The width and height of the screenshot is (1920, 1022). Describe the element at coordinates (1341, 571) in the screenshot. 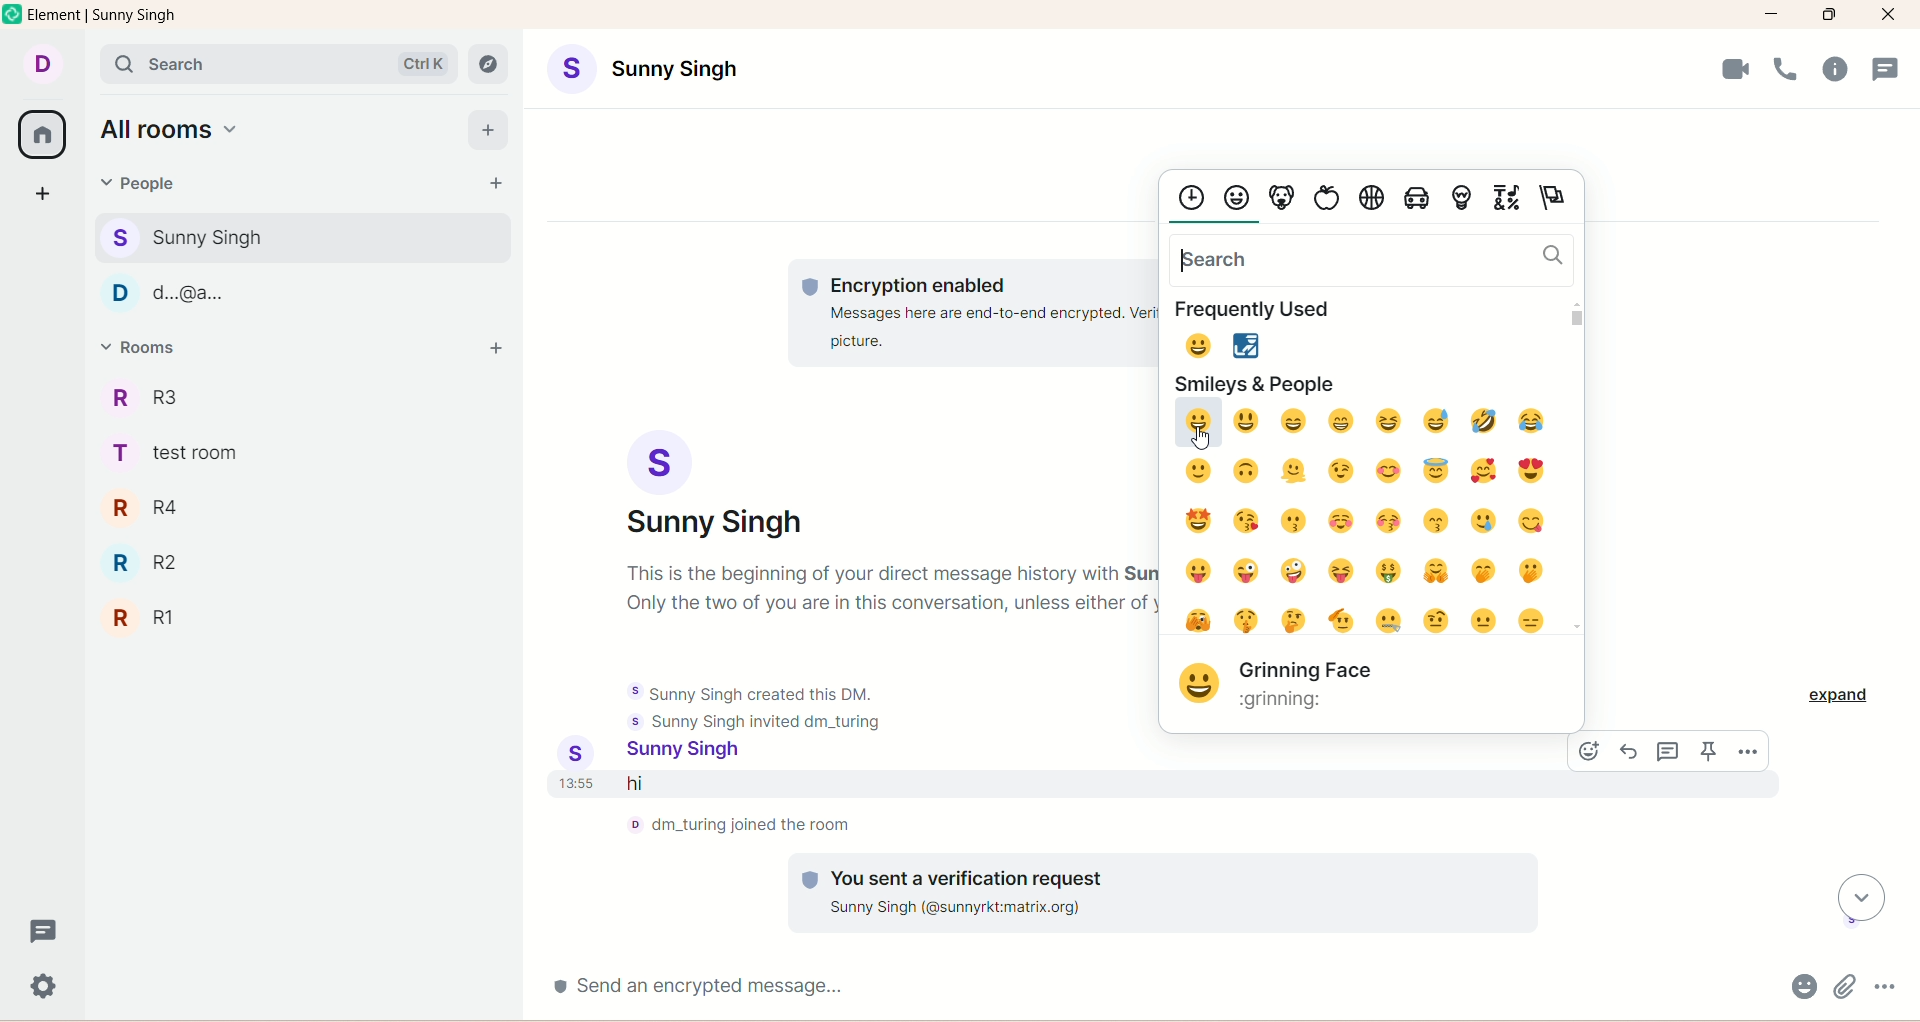

I see `Squinting face with open mouth` at that location.